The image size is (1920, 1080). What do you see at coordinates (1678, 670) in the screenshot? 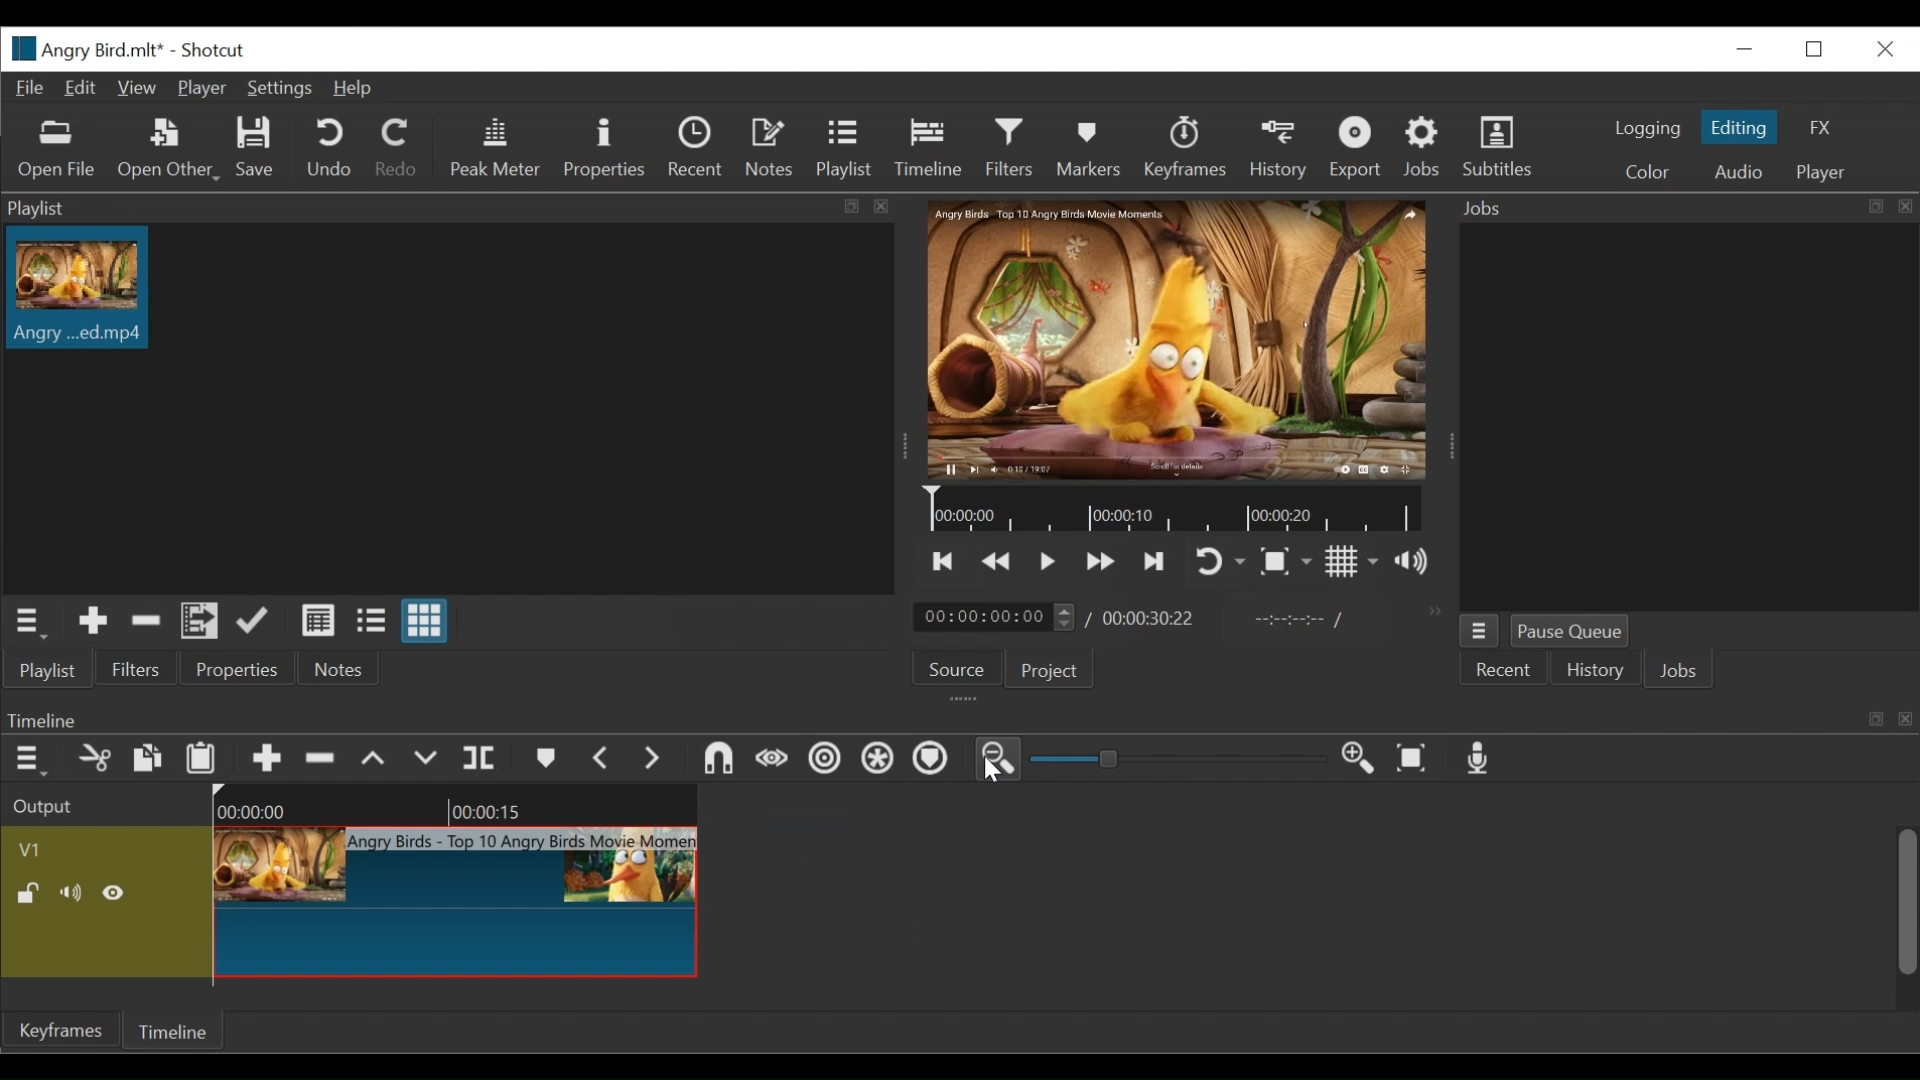
I see `Jobs` at bounding box center [1678, 670].